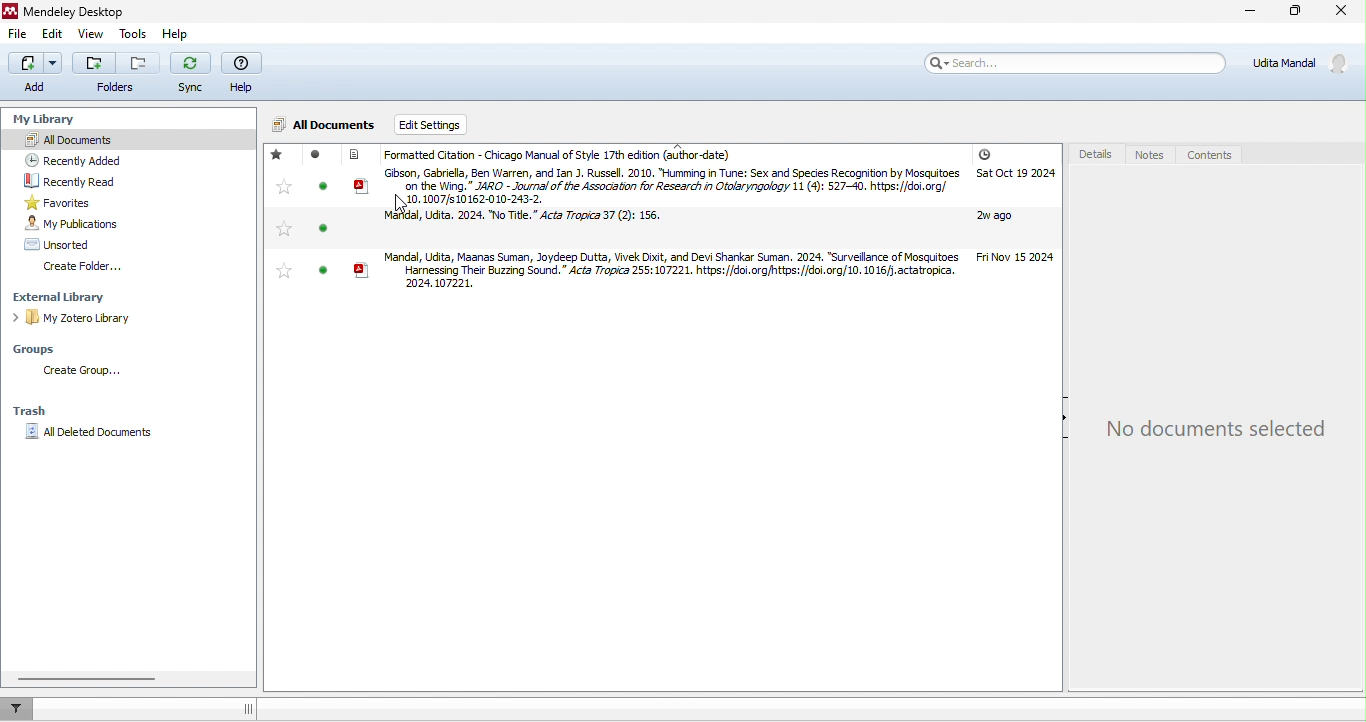  What do you see at coordinates (1218, 429) in the screenshot?
I see `no document selected` at bounding box center [1218, 429].